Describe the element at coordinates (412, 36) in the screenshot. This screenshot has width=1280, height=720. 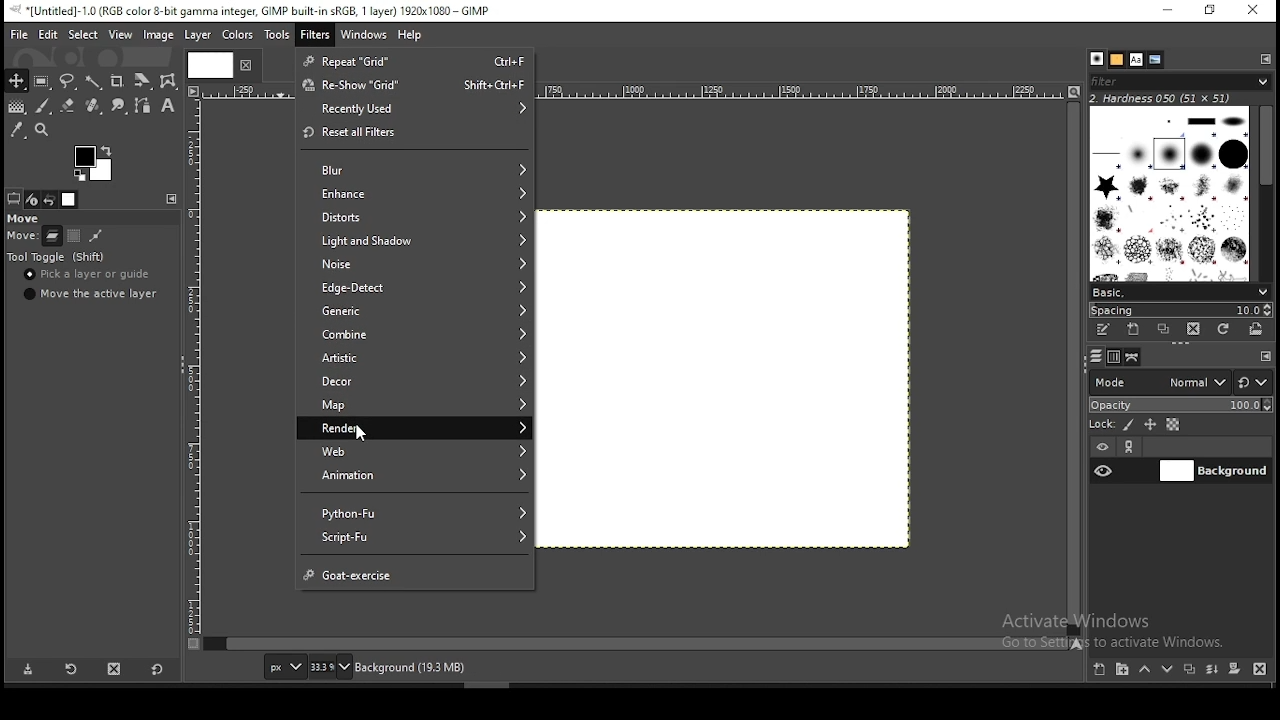
I see `help` at that location.